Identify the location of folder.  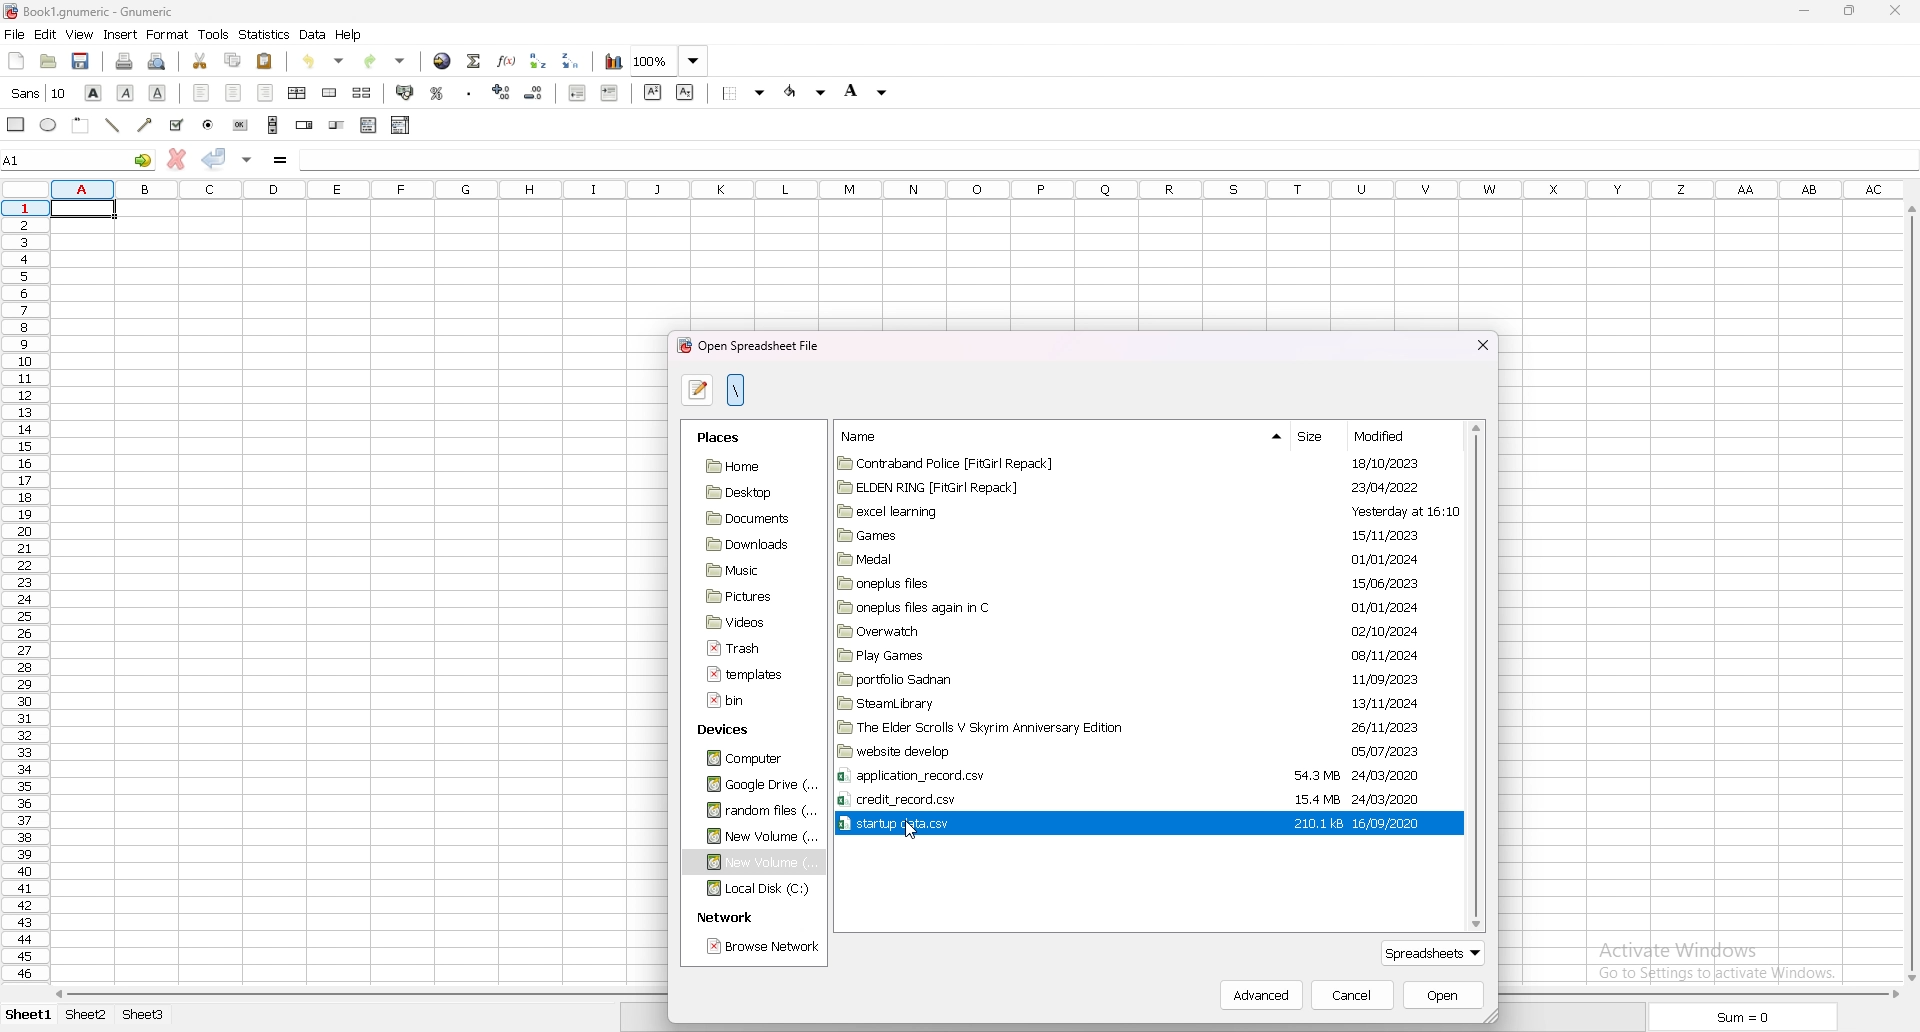
(1054, 655).